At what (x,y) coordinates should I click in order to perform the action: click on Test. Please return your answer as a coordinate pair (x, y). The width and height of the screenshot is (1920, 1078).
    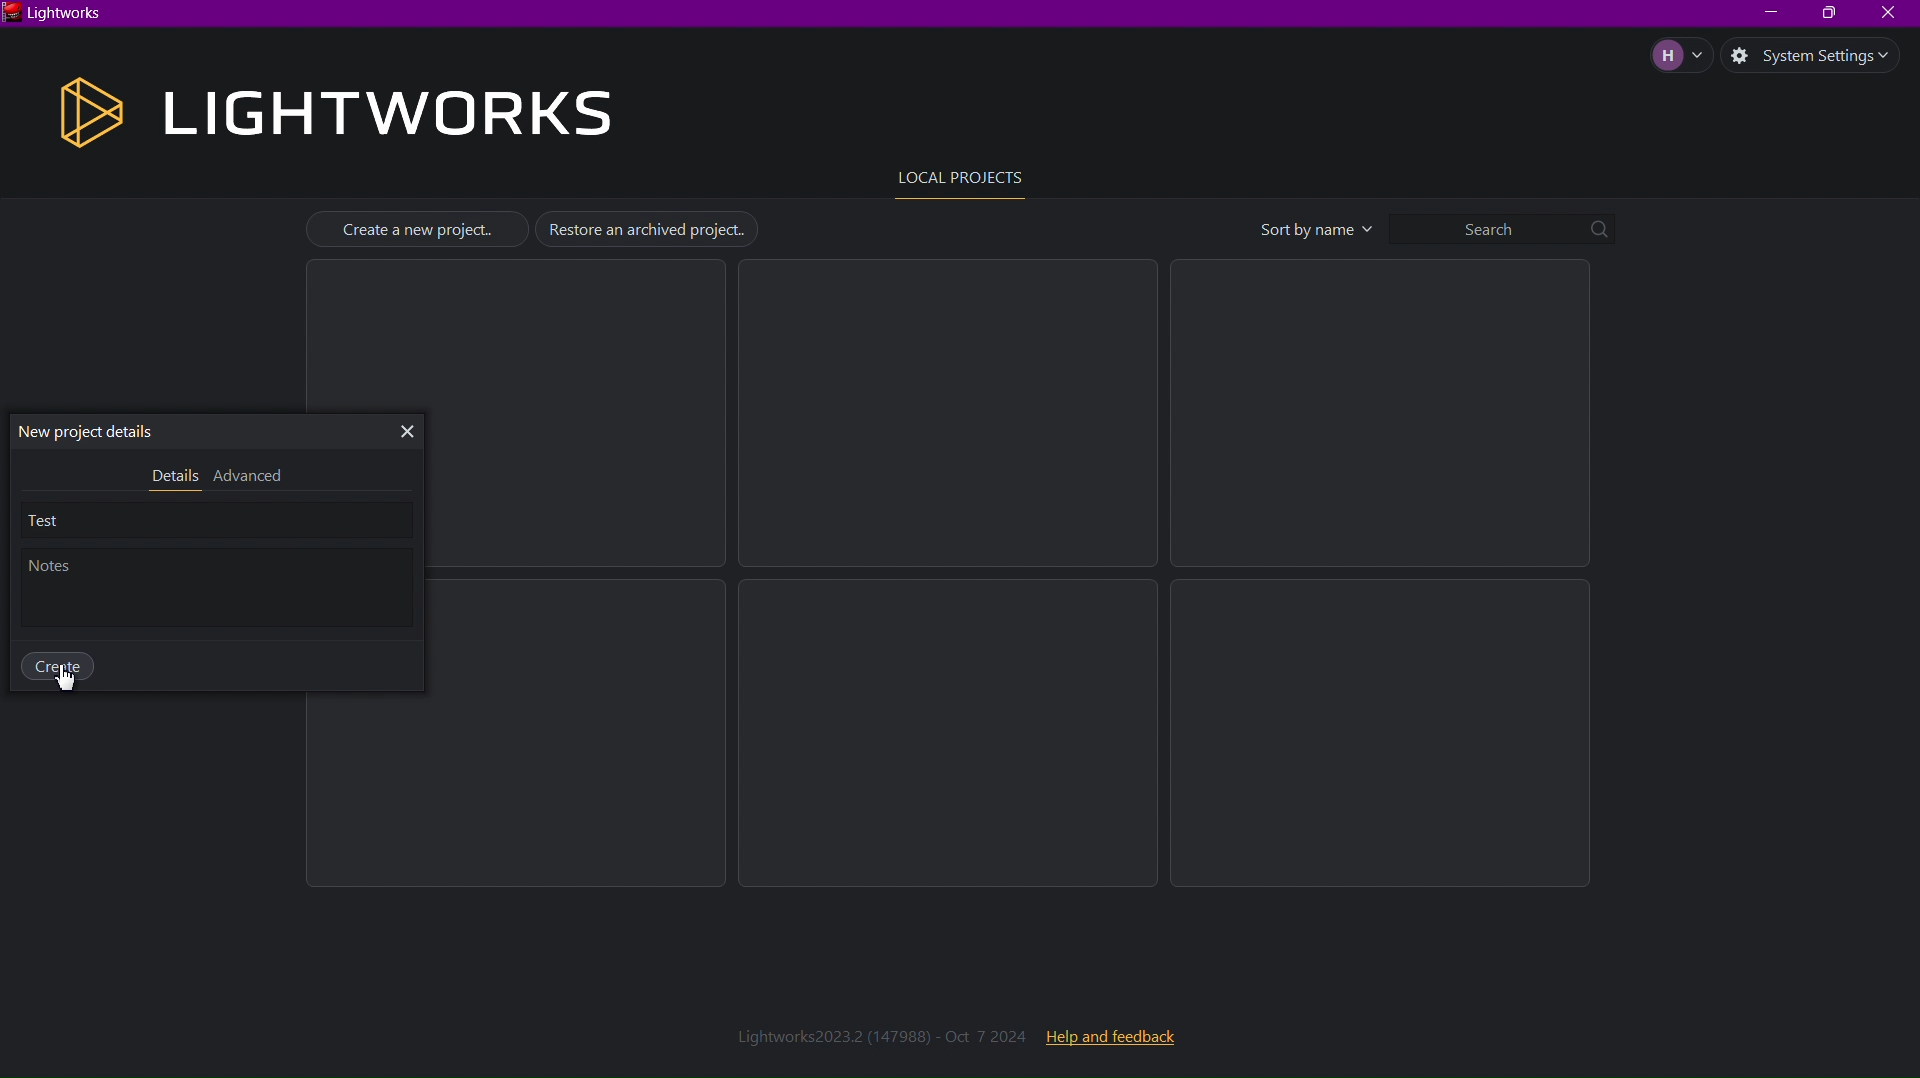
    Looking at the image, I should click on (71, 518).